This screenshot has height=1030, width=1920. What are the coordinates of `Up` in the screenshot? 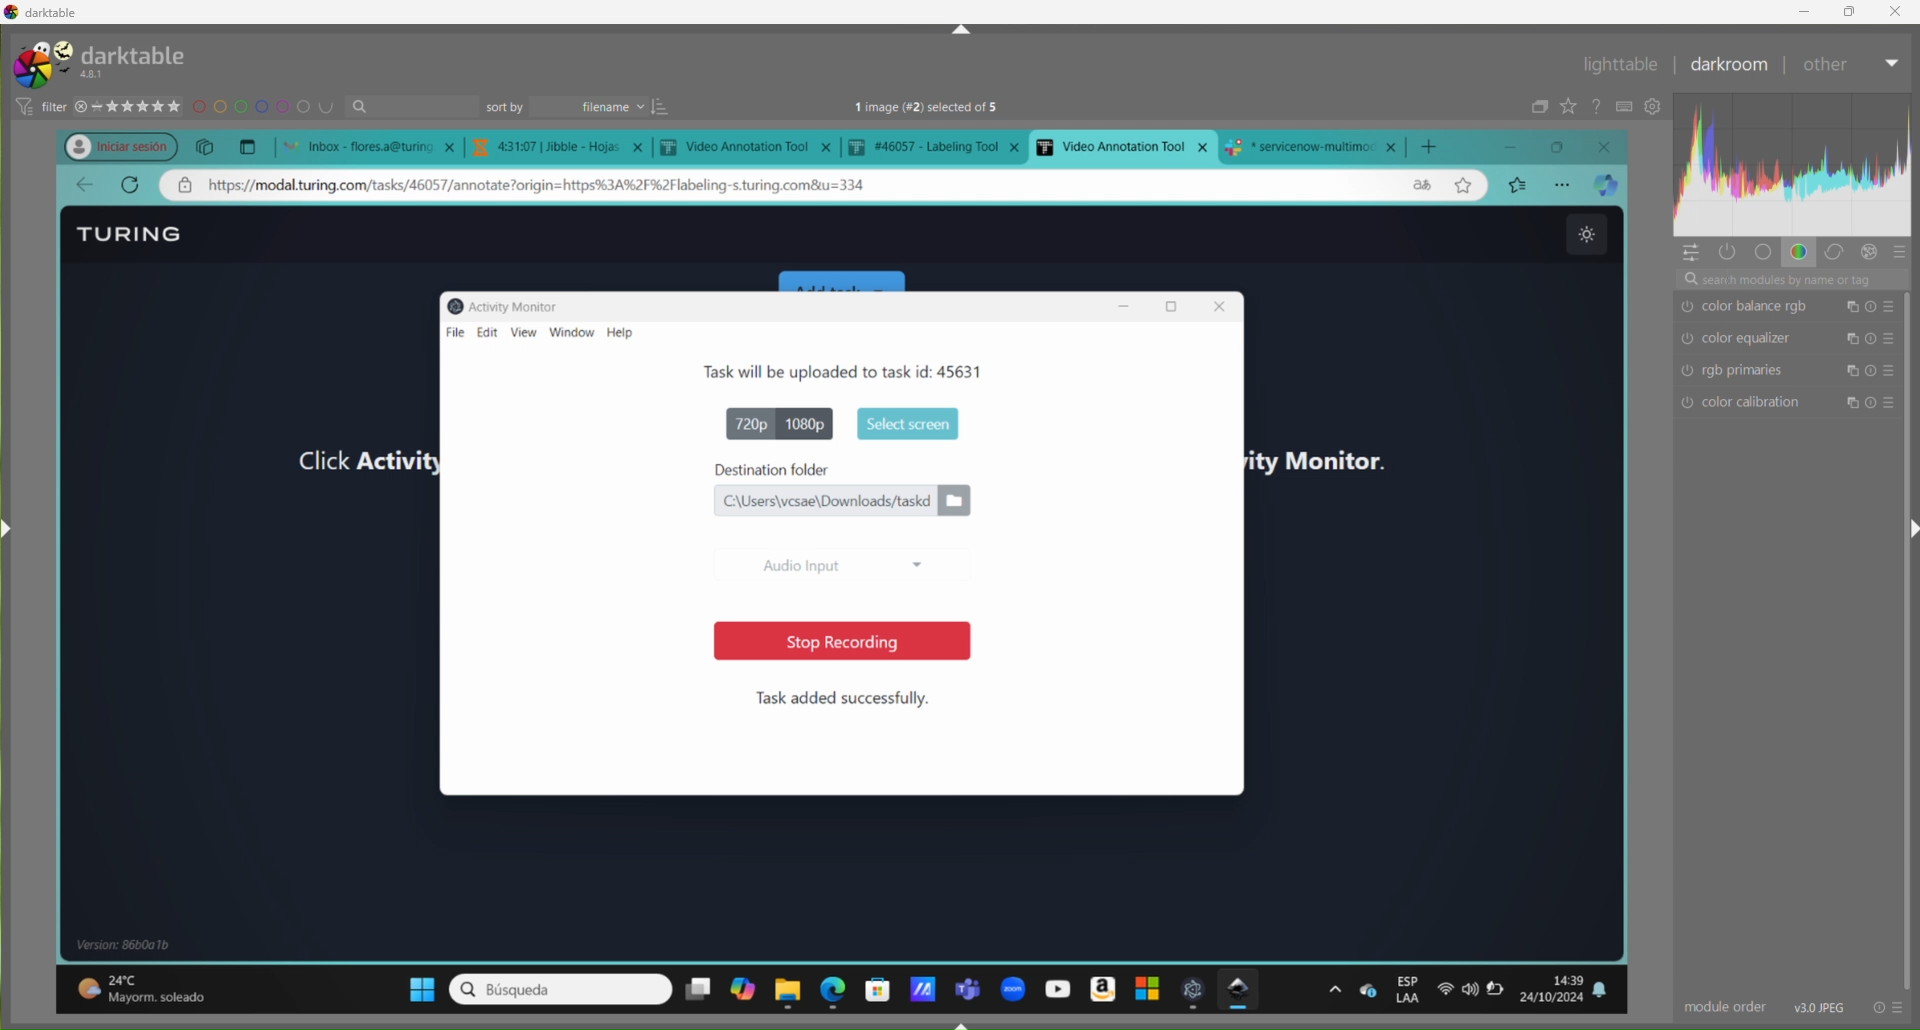 It's located at (960, 29).